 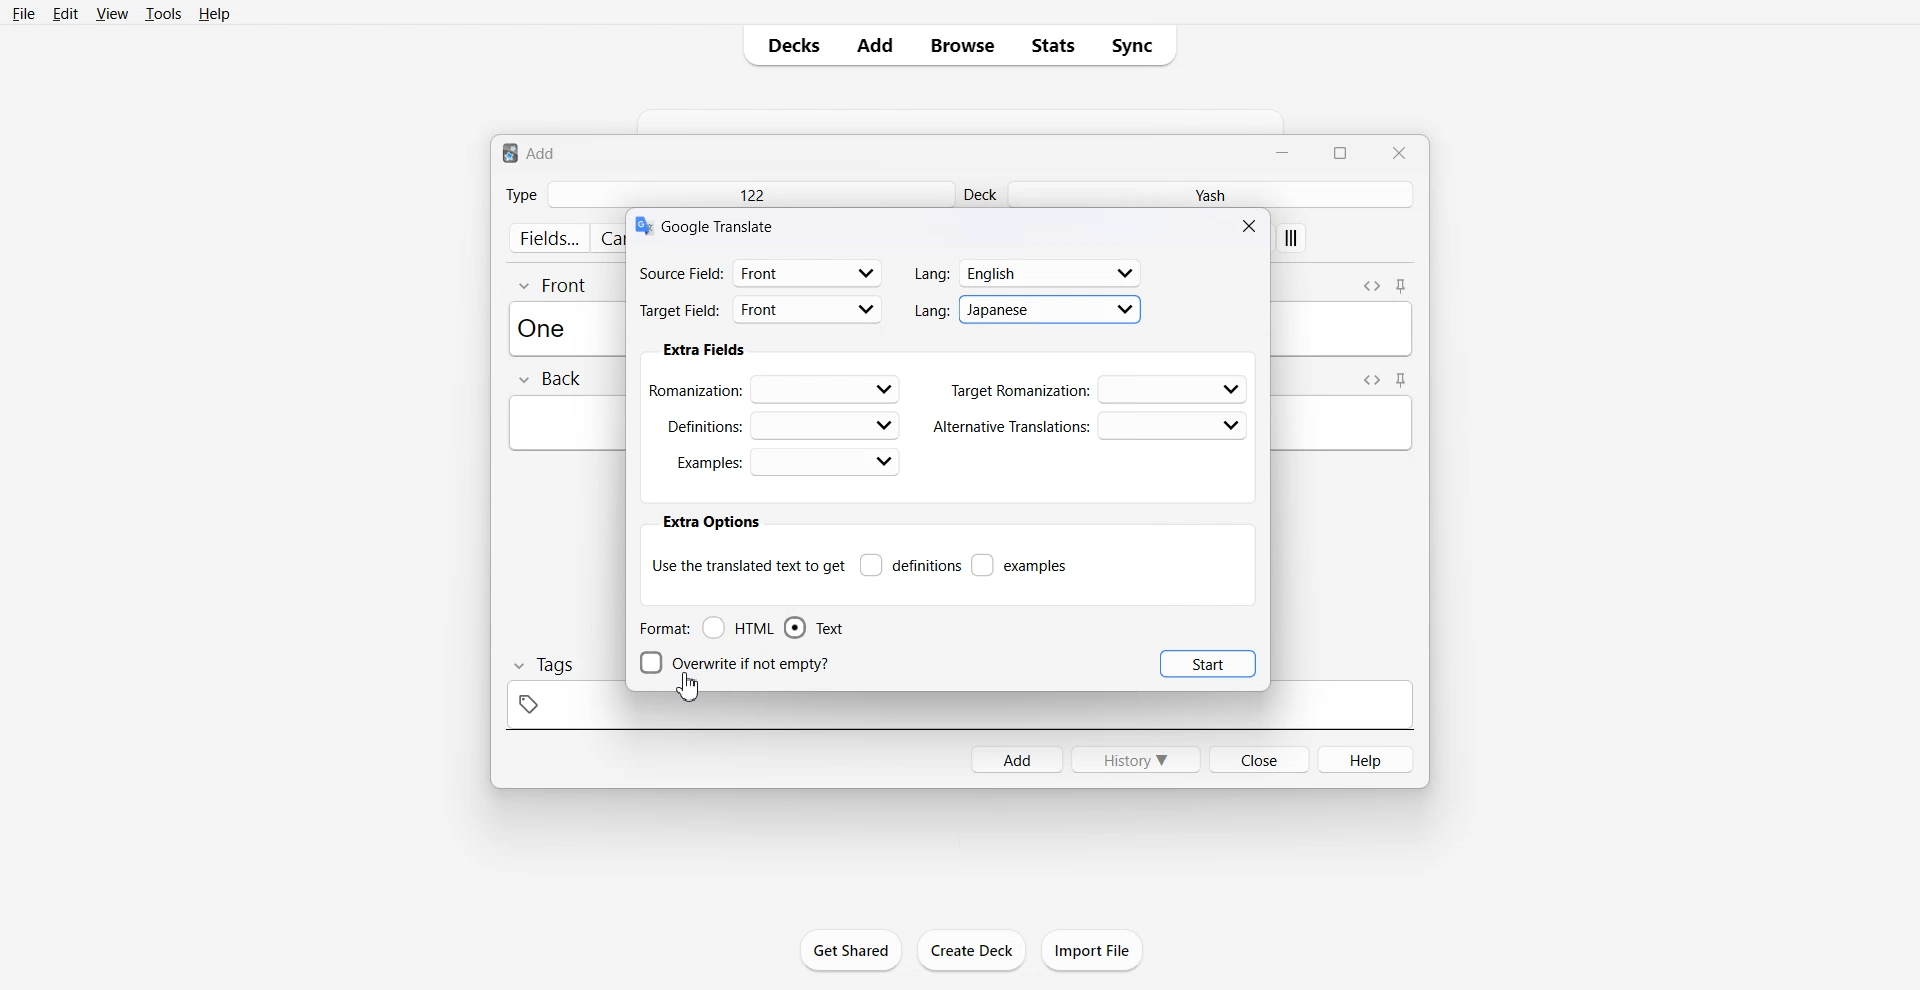 What do you see at coordinates (521, 194) in the screenshot?
I see `Type` at bounding box center [521, 194].